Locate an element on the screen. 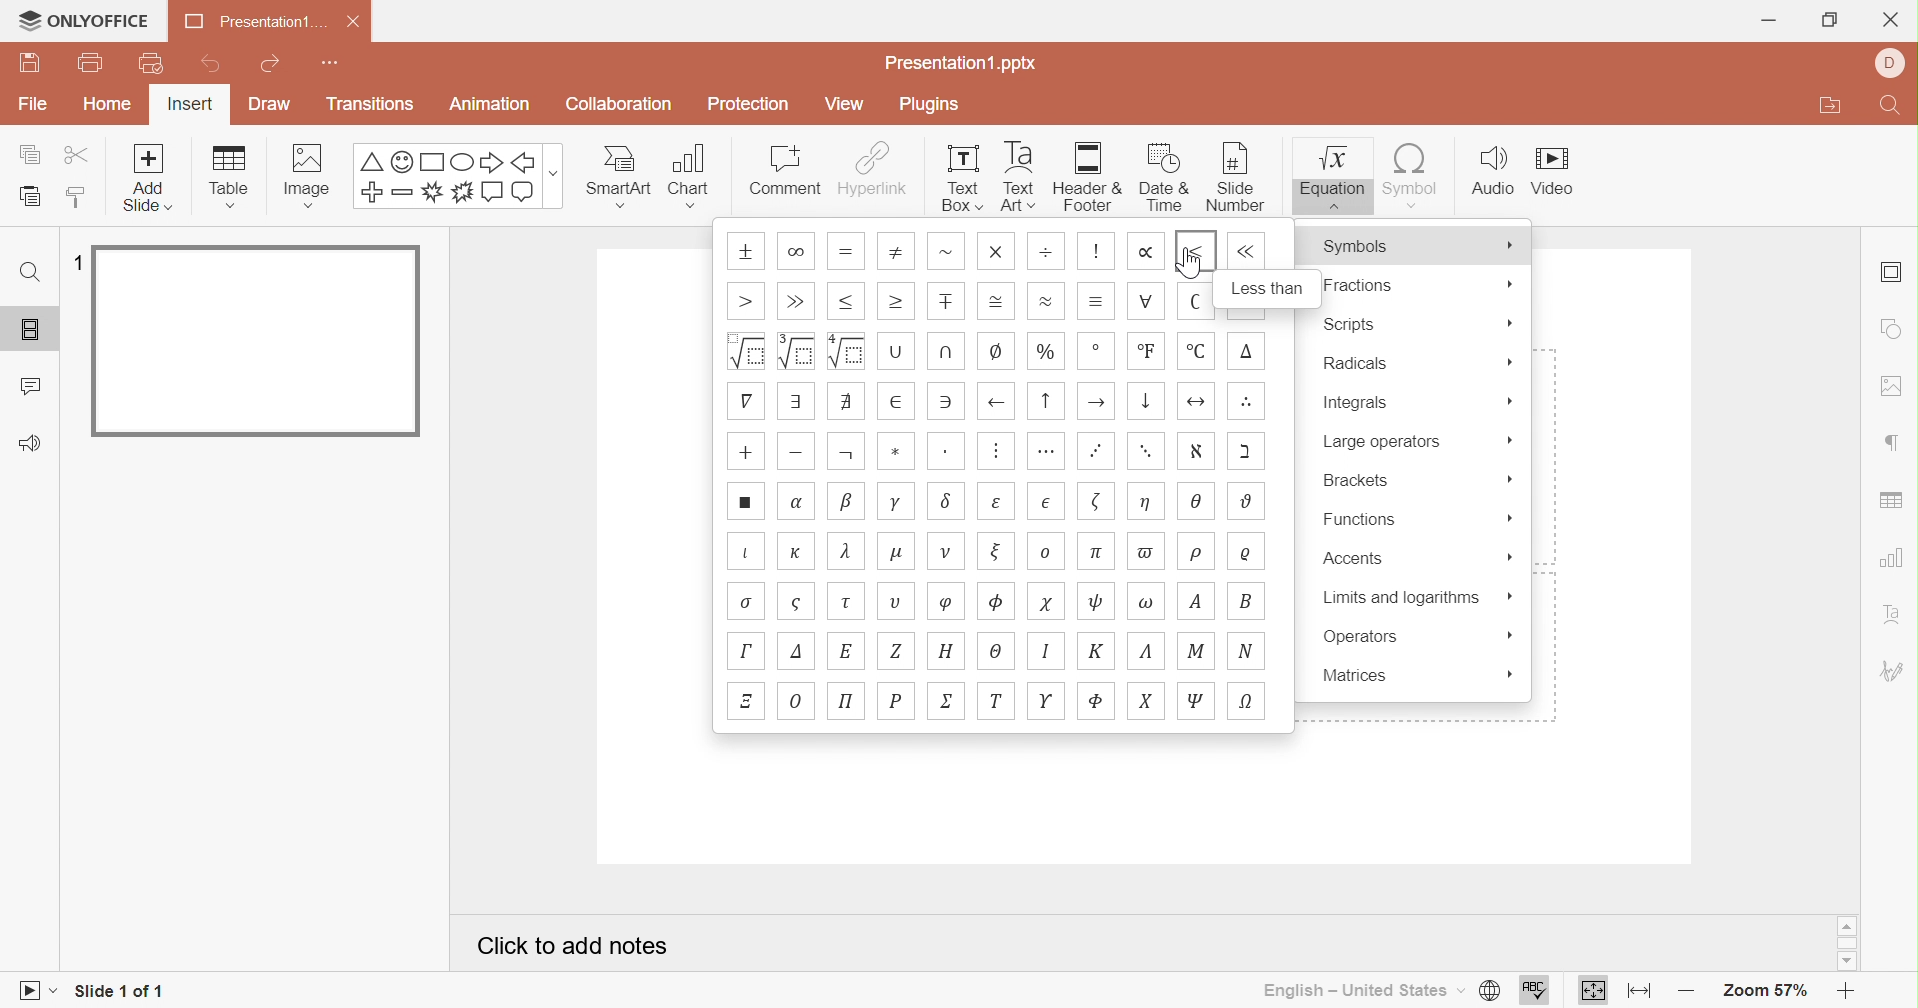  Table is located at coordinates (230, 178).